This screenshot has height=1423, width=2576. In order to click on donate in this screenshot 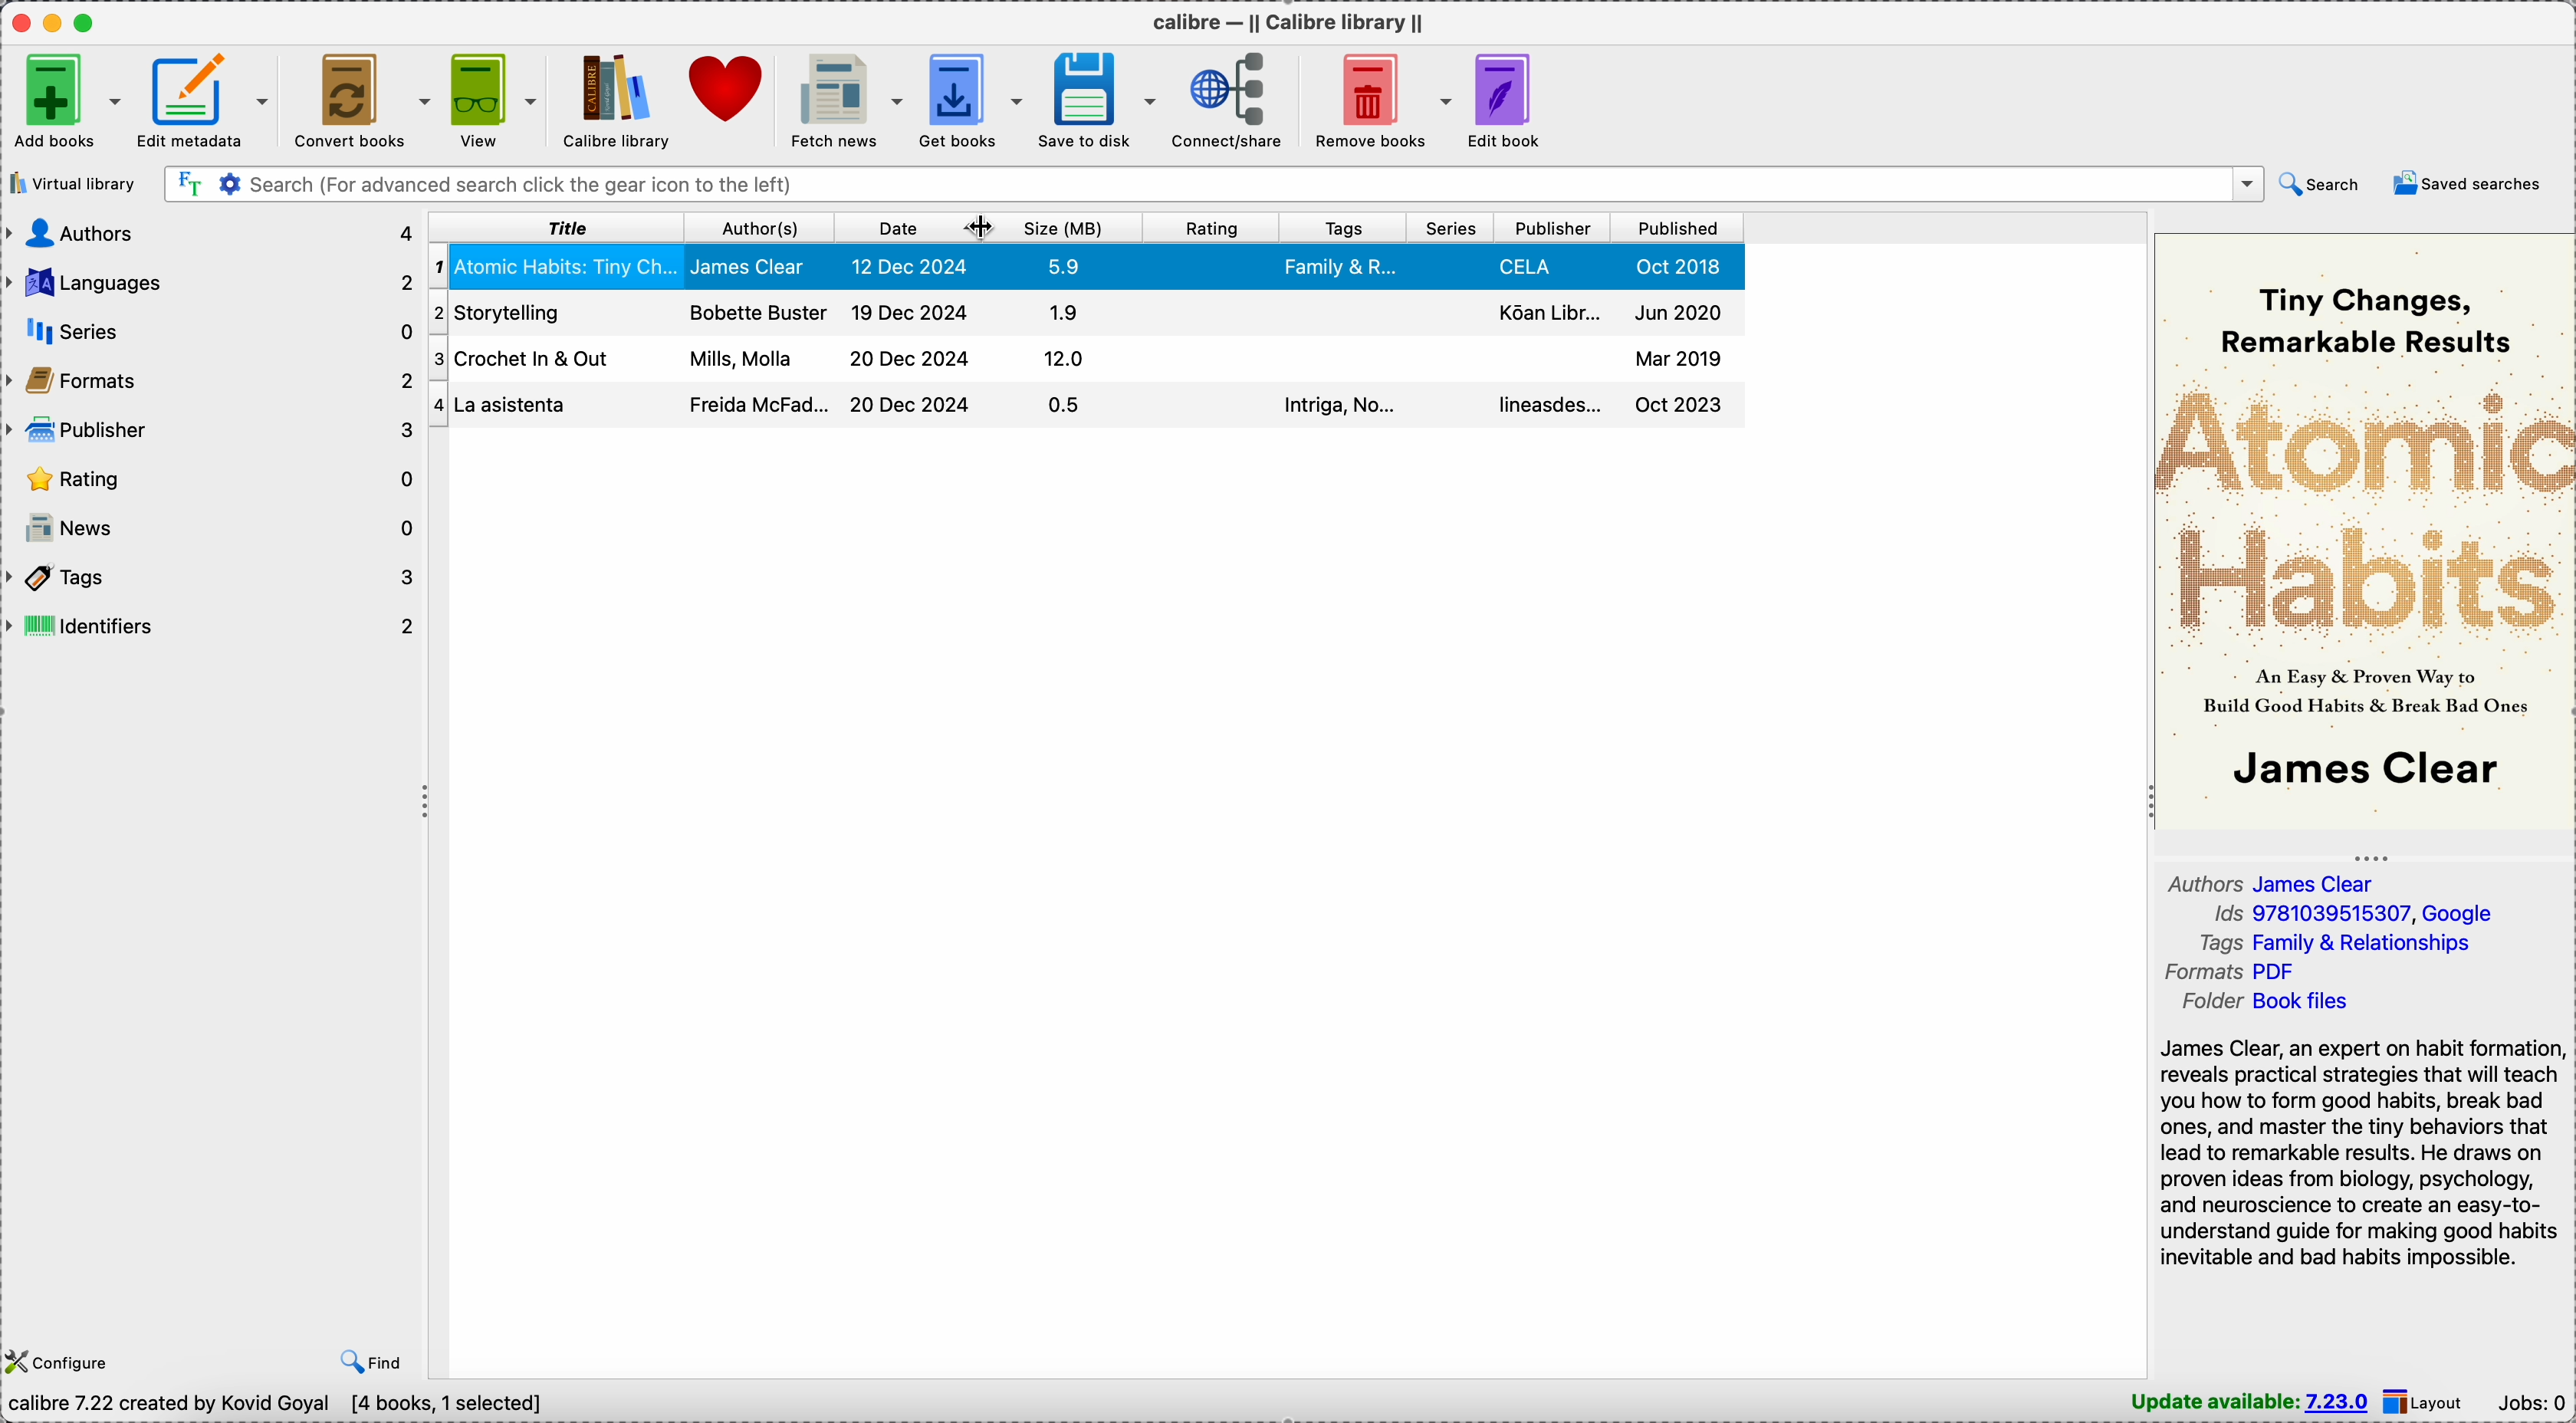, I will do `click(728, 92)`.